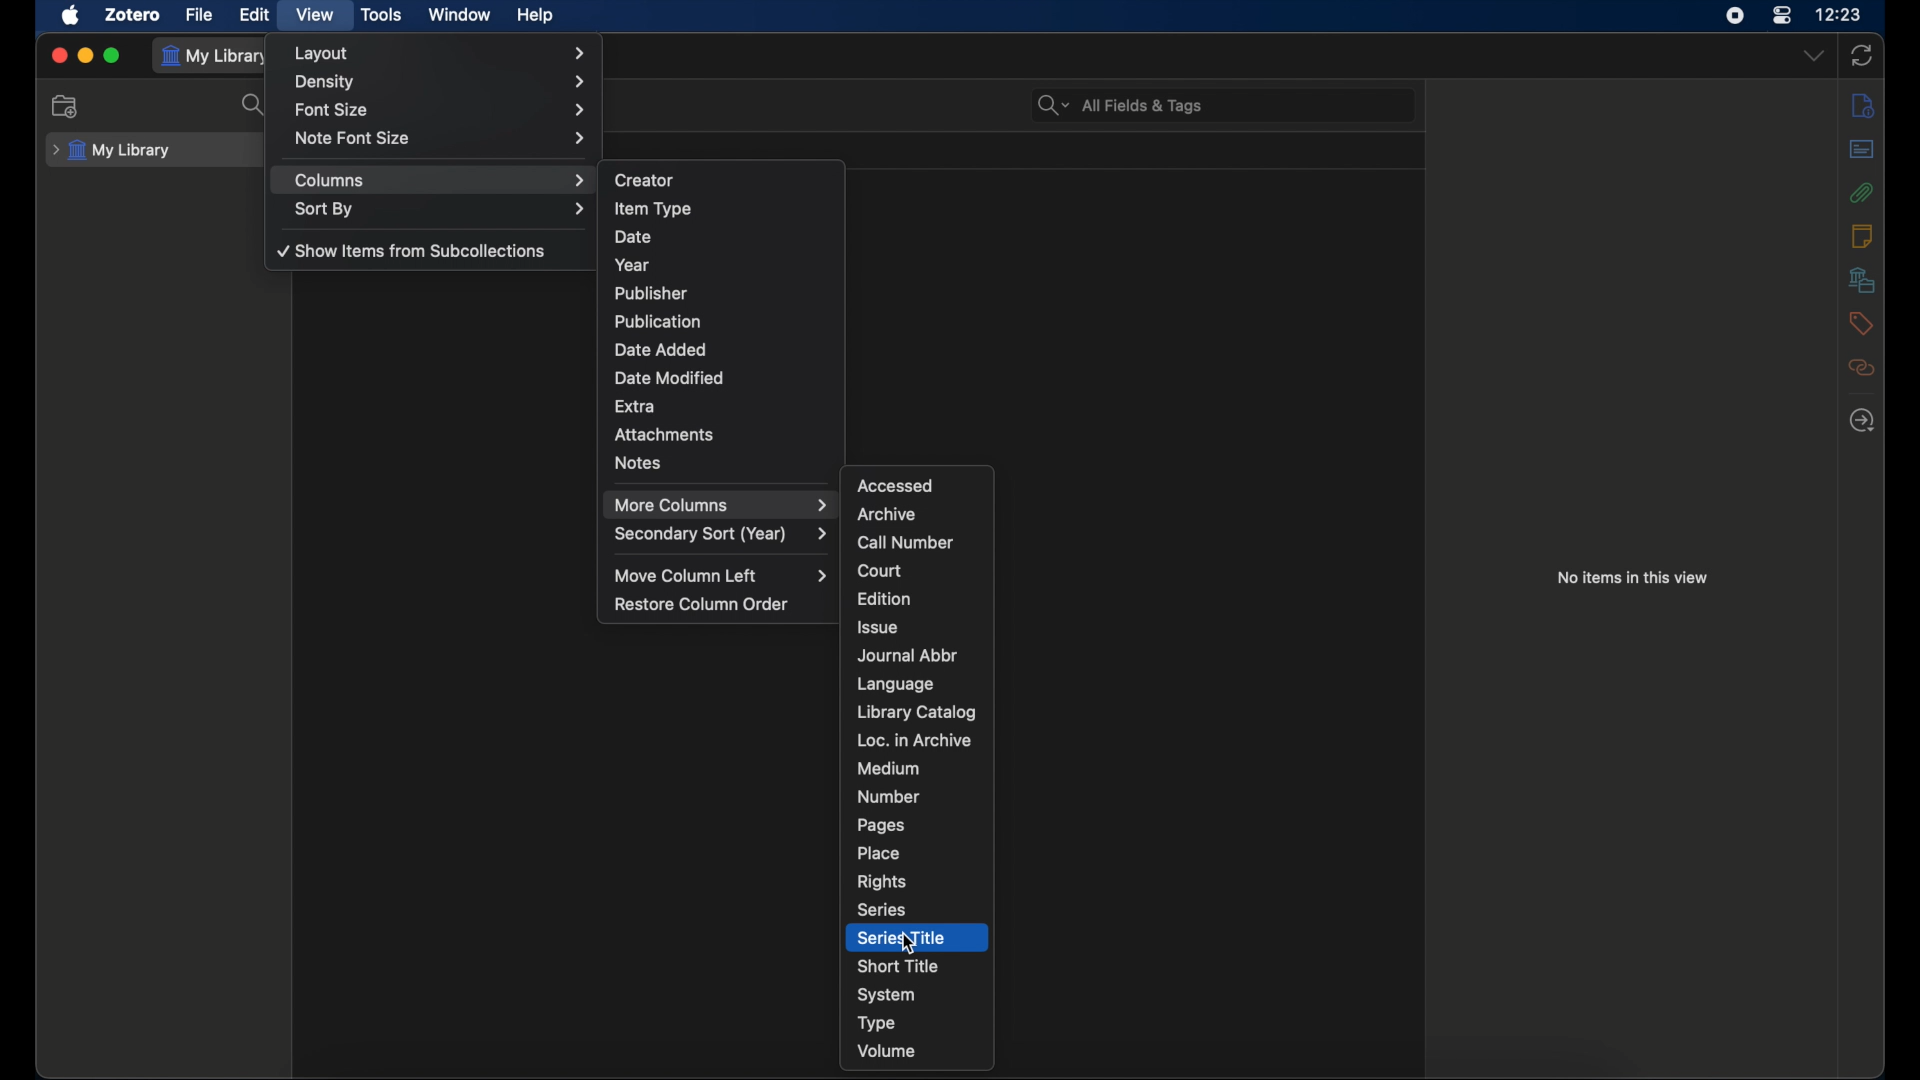  I want to click on call number, so click(907, 543).